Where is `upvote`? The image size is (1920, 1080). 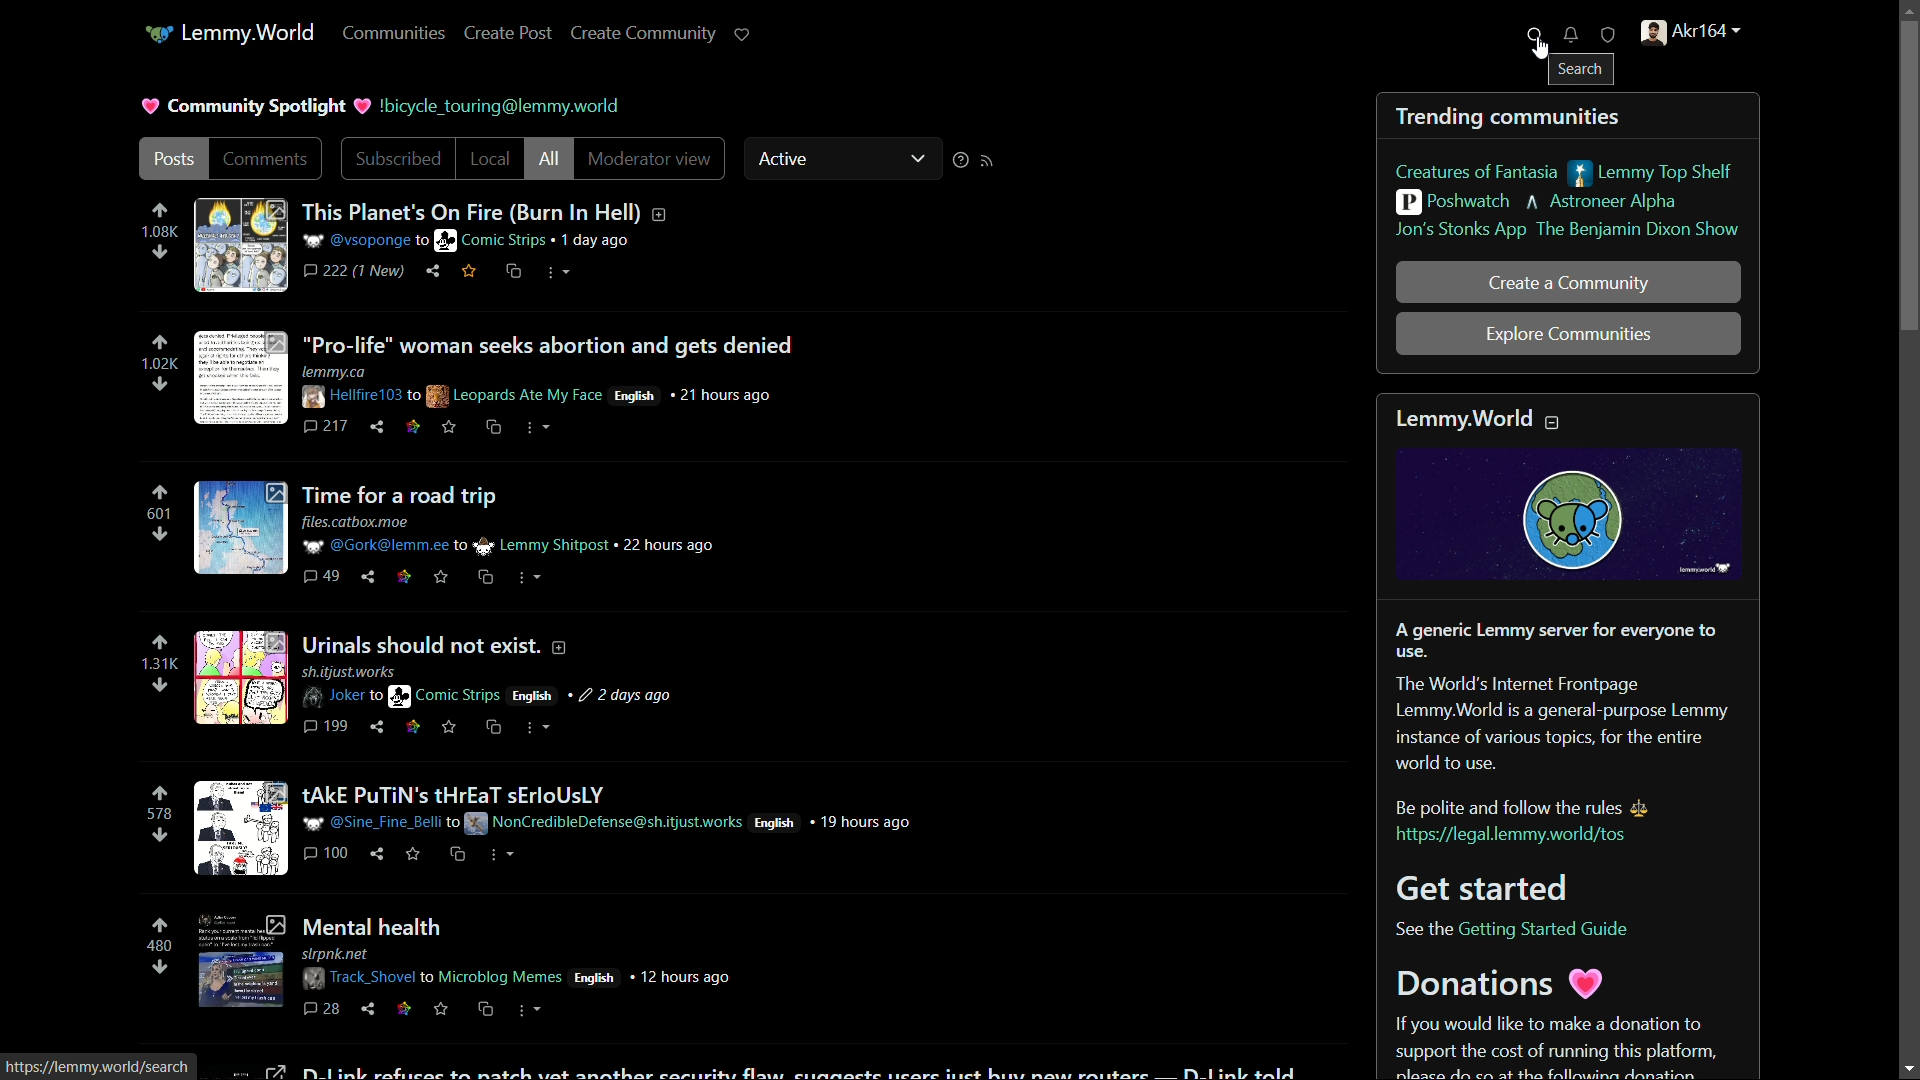 upvote is located at coordinates (158, 211).